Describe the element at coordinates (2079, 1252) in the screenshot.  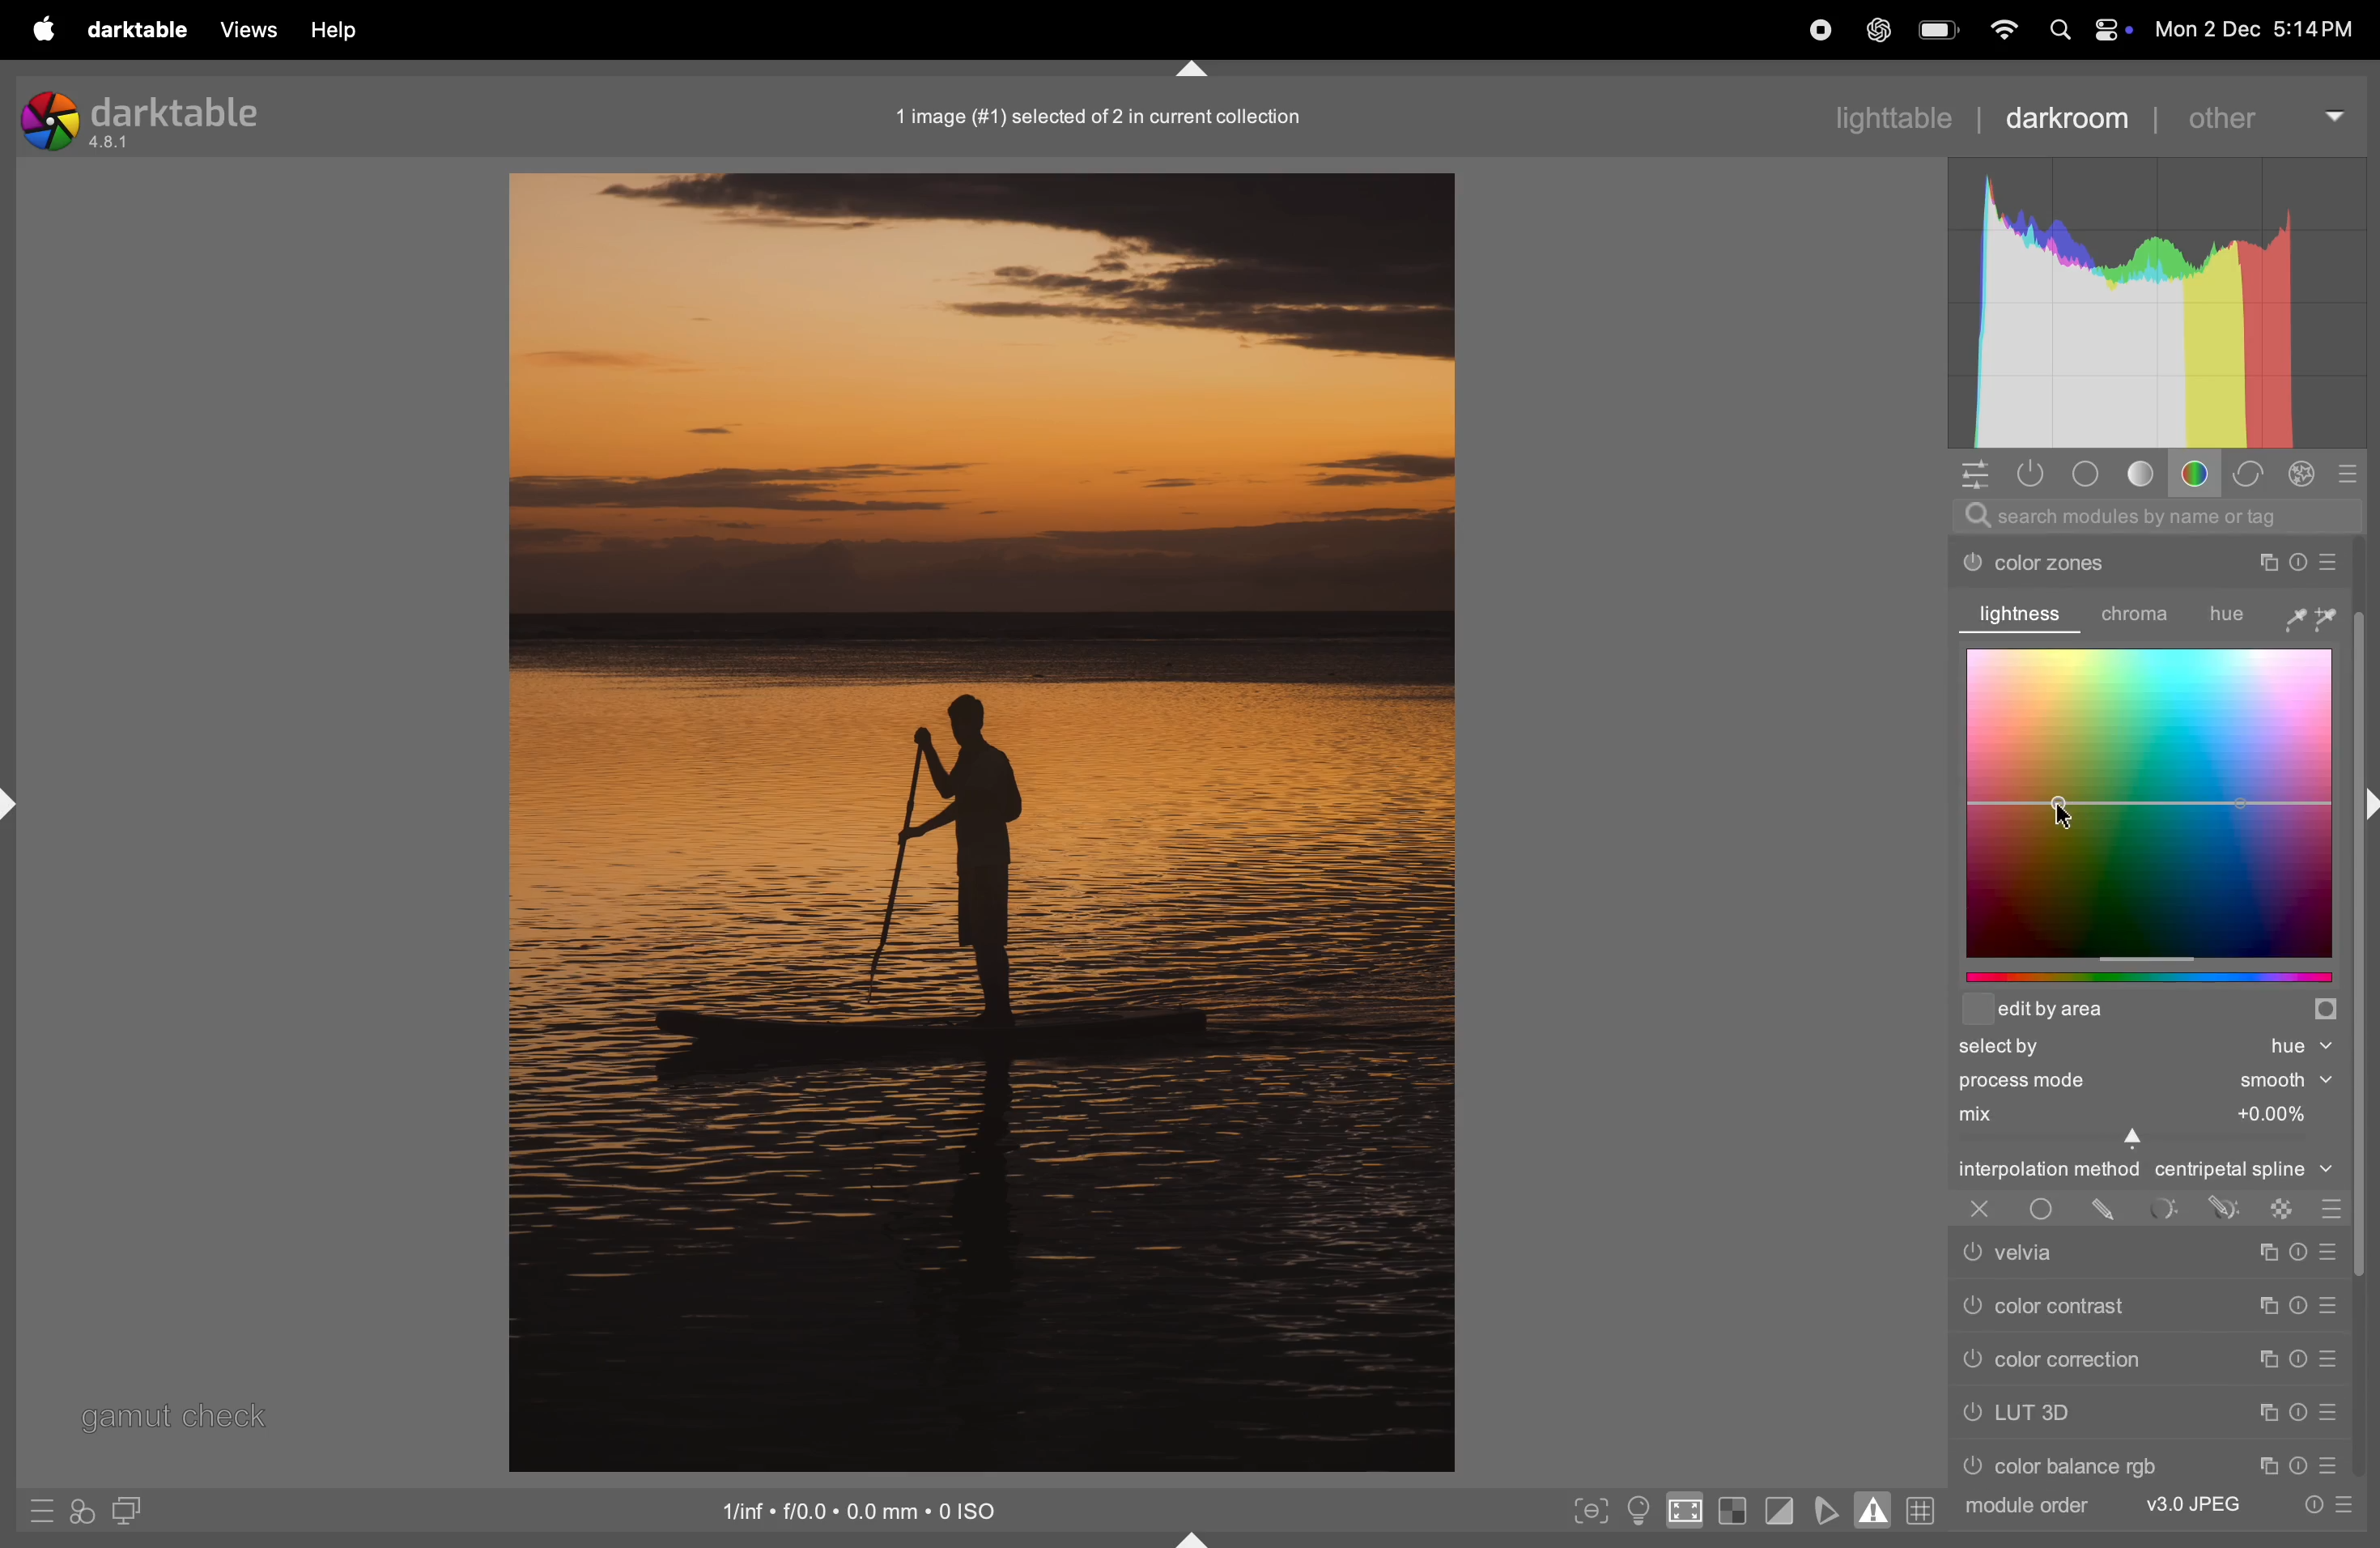
I see `velvia` at that location.